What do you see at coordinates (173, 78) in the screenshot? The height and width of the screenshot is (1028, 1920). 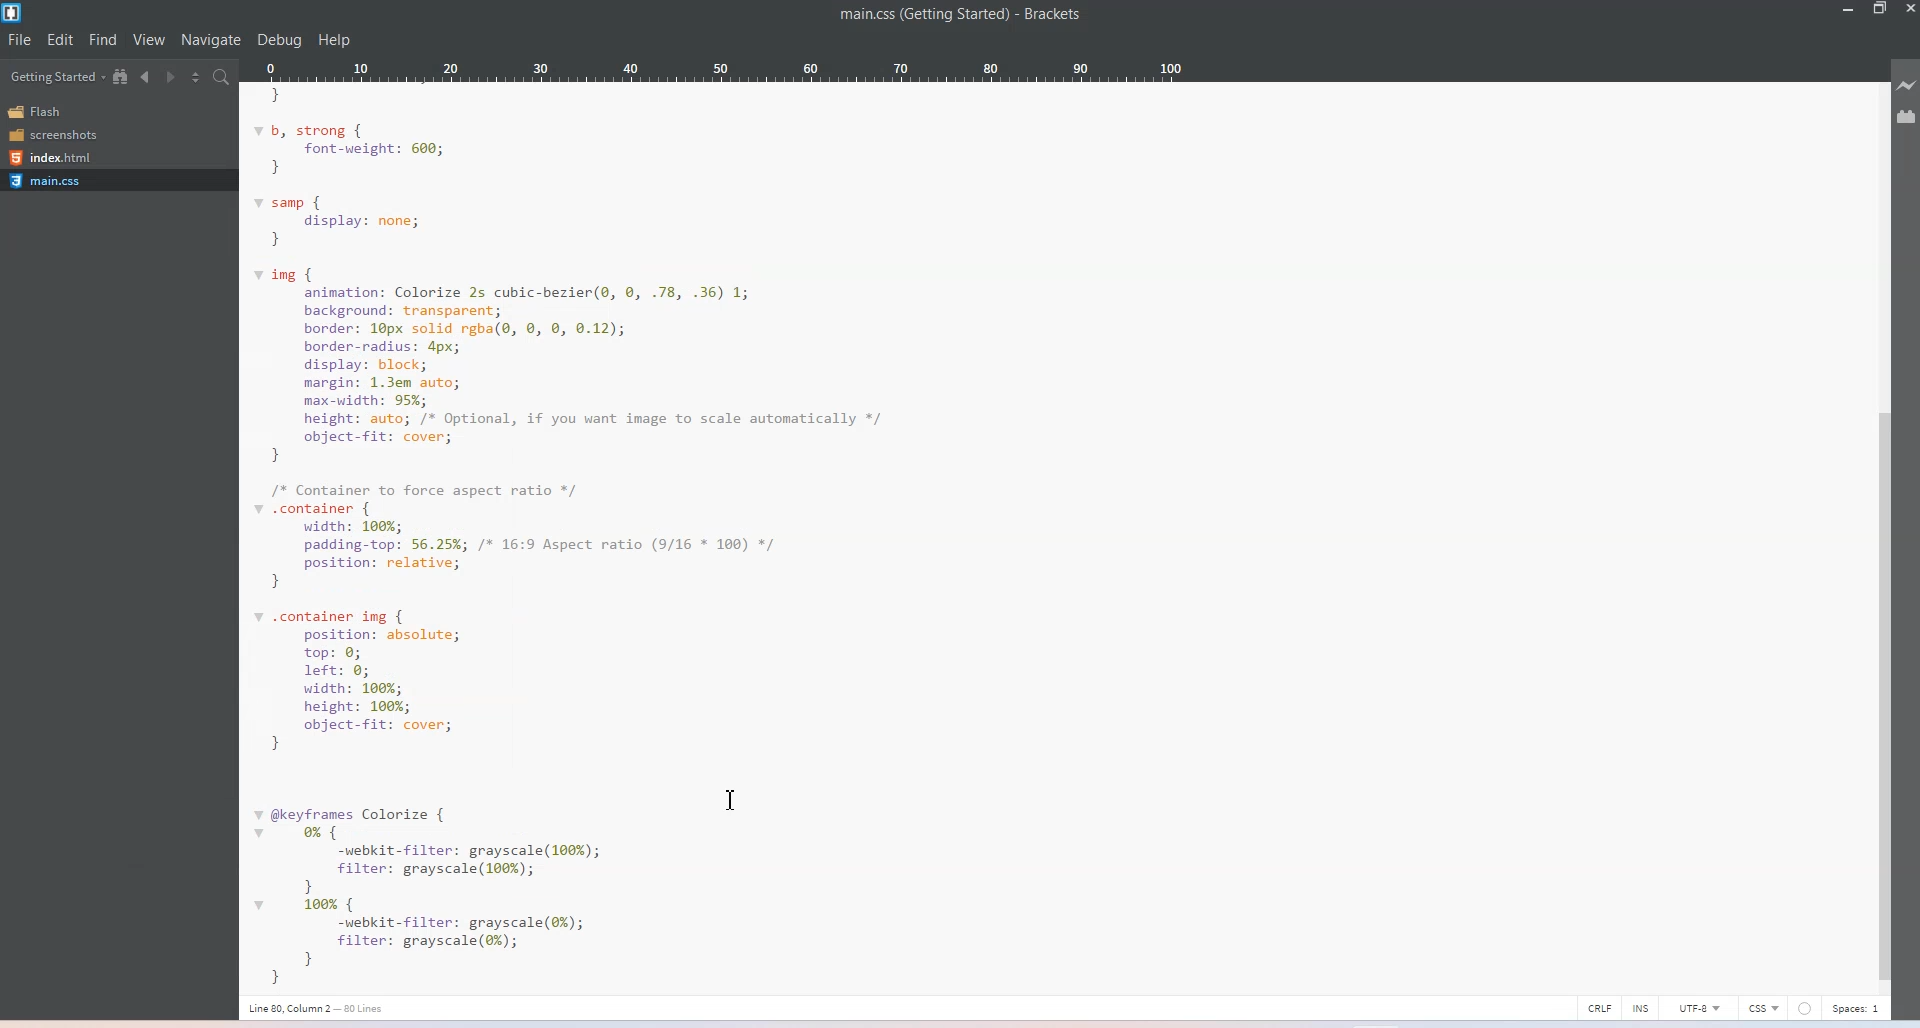 I see `Navigate Forwards` at bounding box center [173, 78].